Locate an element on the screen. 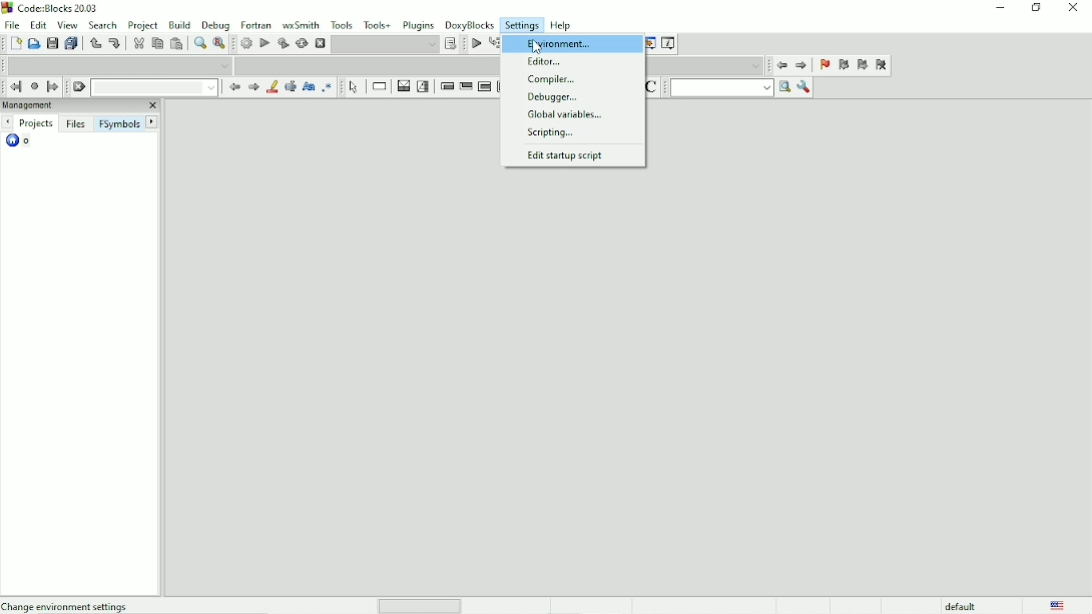 The width and height of the screenshot is (1092, 614). Clear is located at coordinates (79, 88).